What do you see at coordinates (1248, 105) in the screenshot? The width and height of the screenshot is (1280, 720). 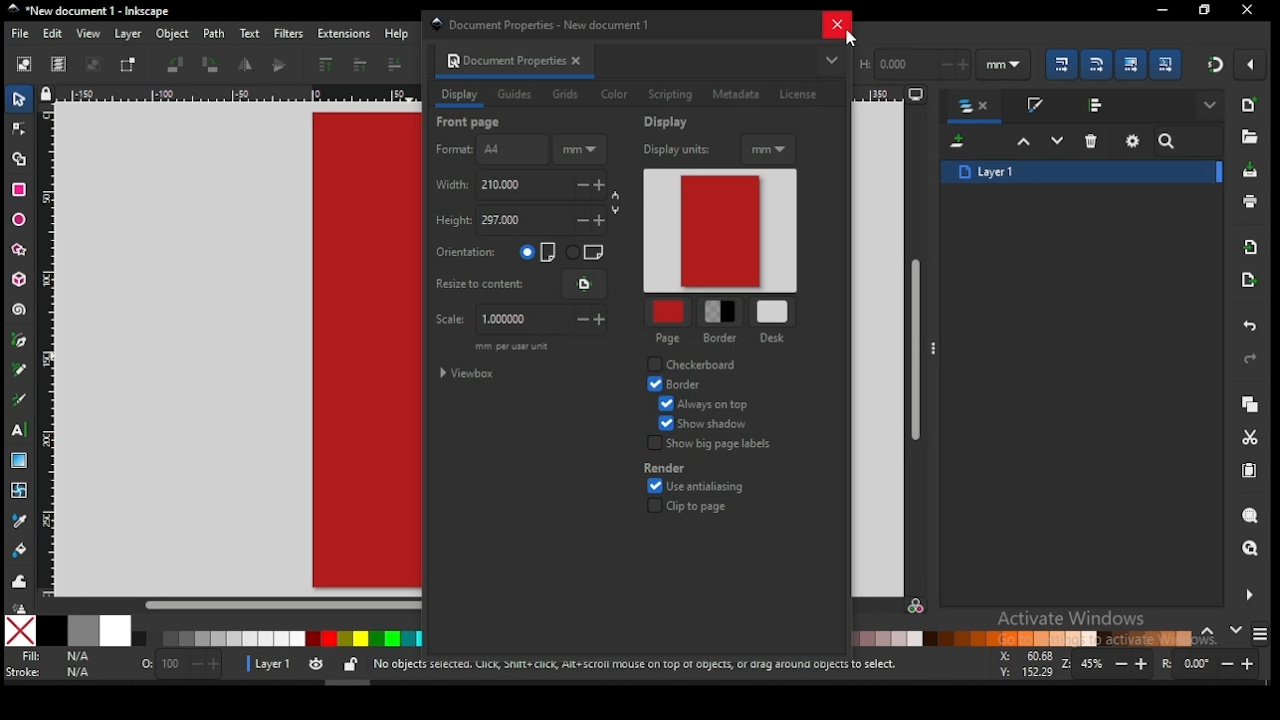 I see `new` at bounding box center [1248, 105].